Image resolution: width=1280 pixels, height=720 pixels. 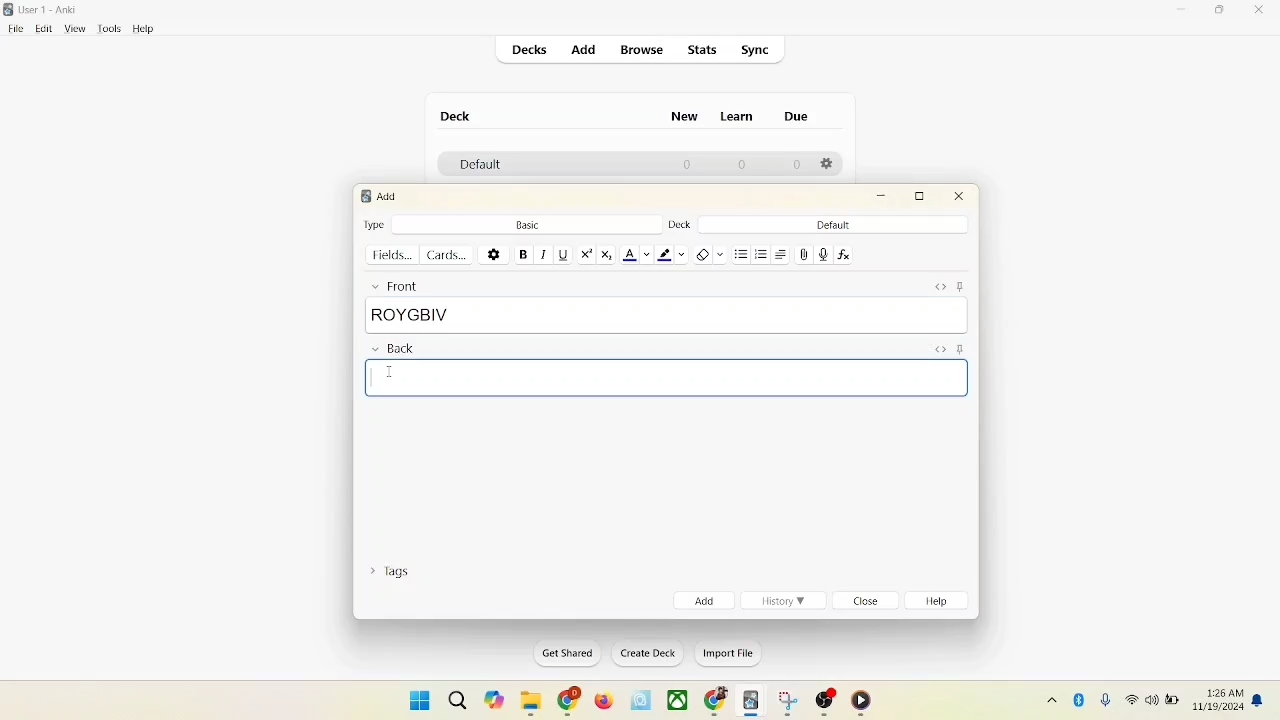 I want to click on attachment, so click(x=804, y=255).